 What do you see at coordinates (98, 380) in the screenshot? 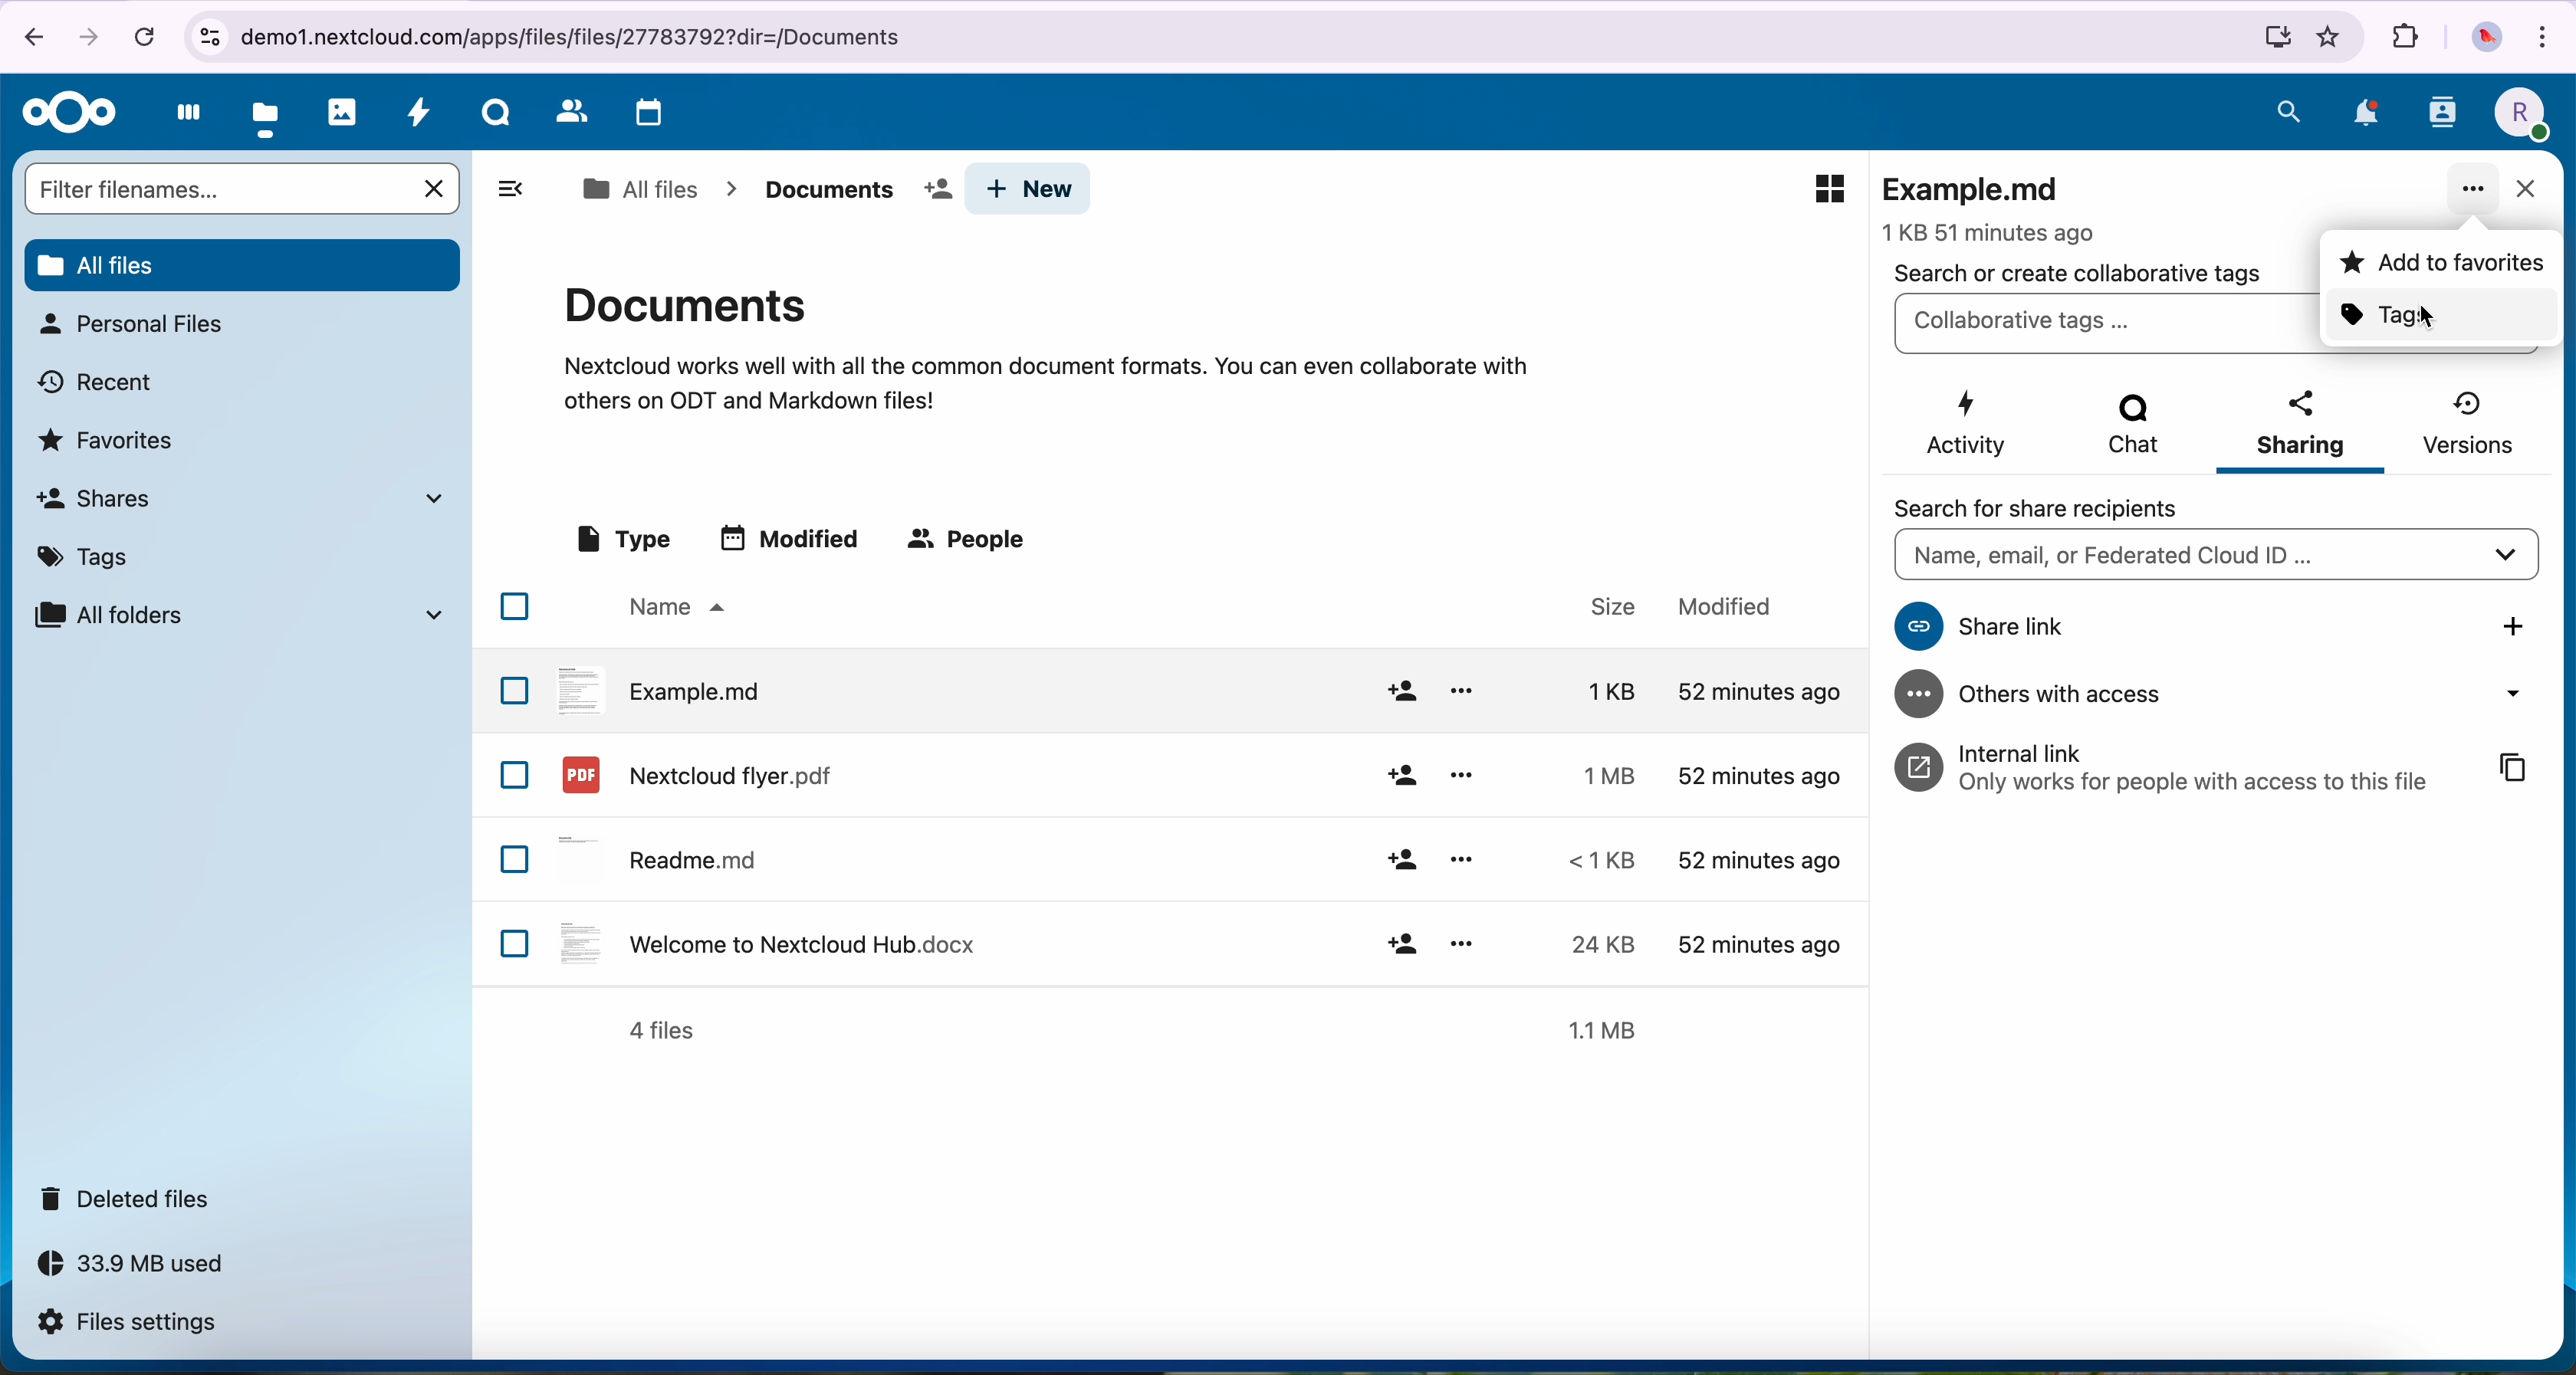
I see `recent` at bounding box center [98, 380].